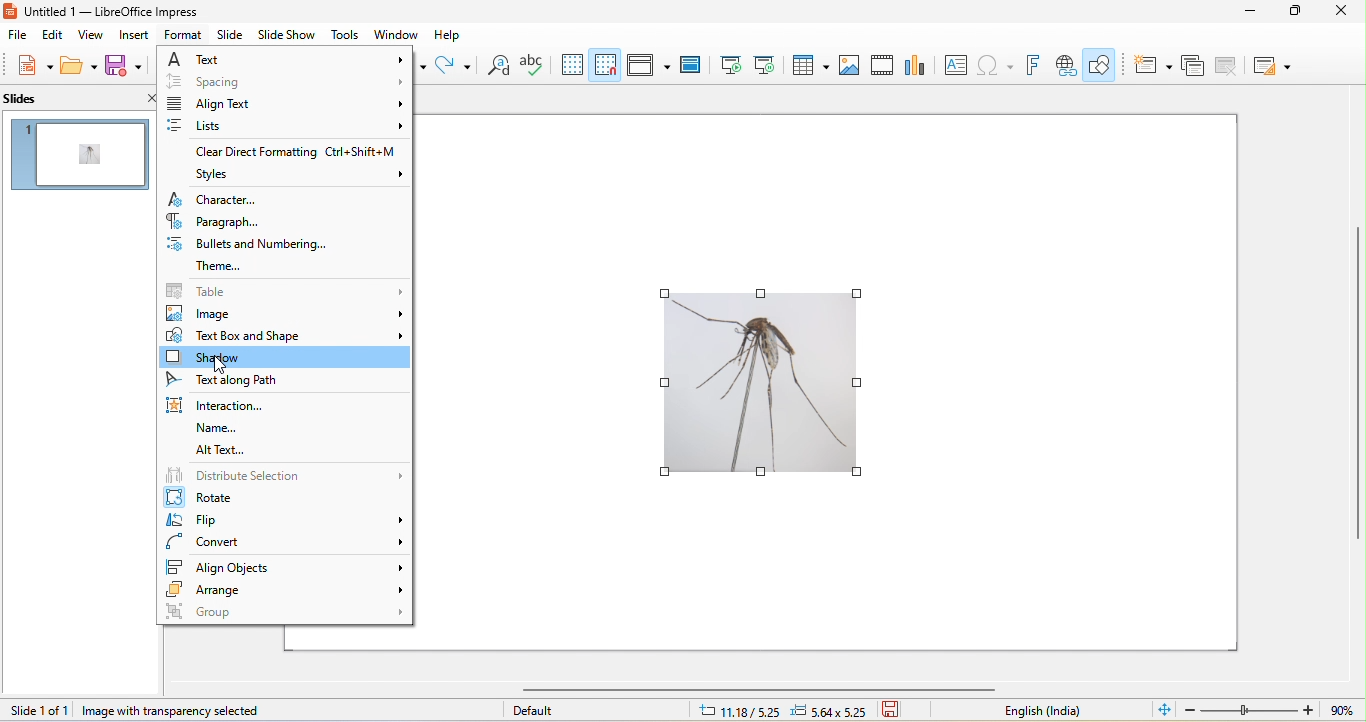  What do you see at coordinates (219, 268) in the screenshot?
I see `theme` at bounding box center [219, 268].